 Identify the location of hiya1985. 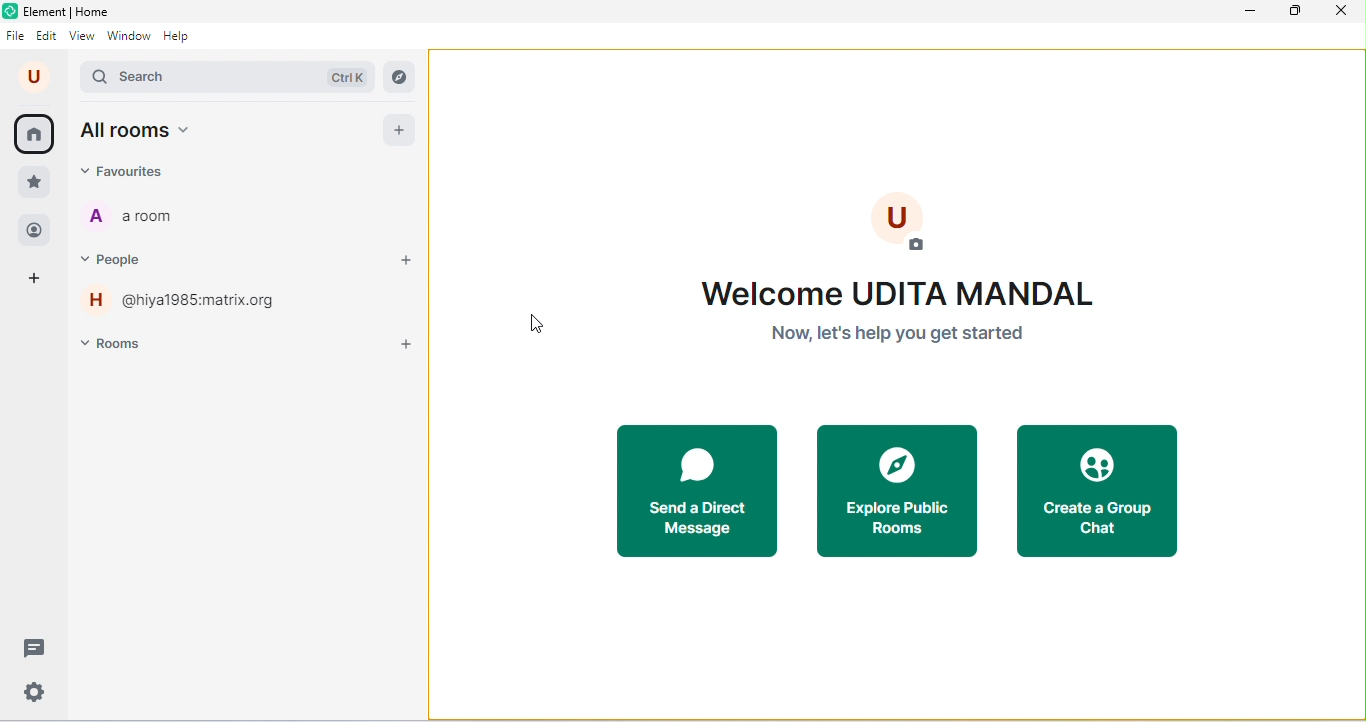
(178, 299).